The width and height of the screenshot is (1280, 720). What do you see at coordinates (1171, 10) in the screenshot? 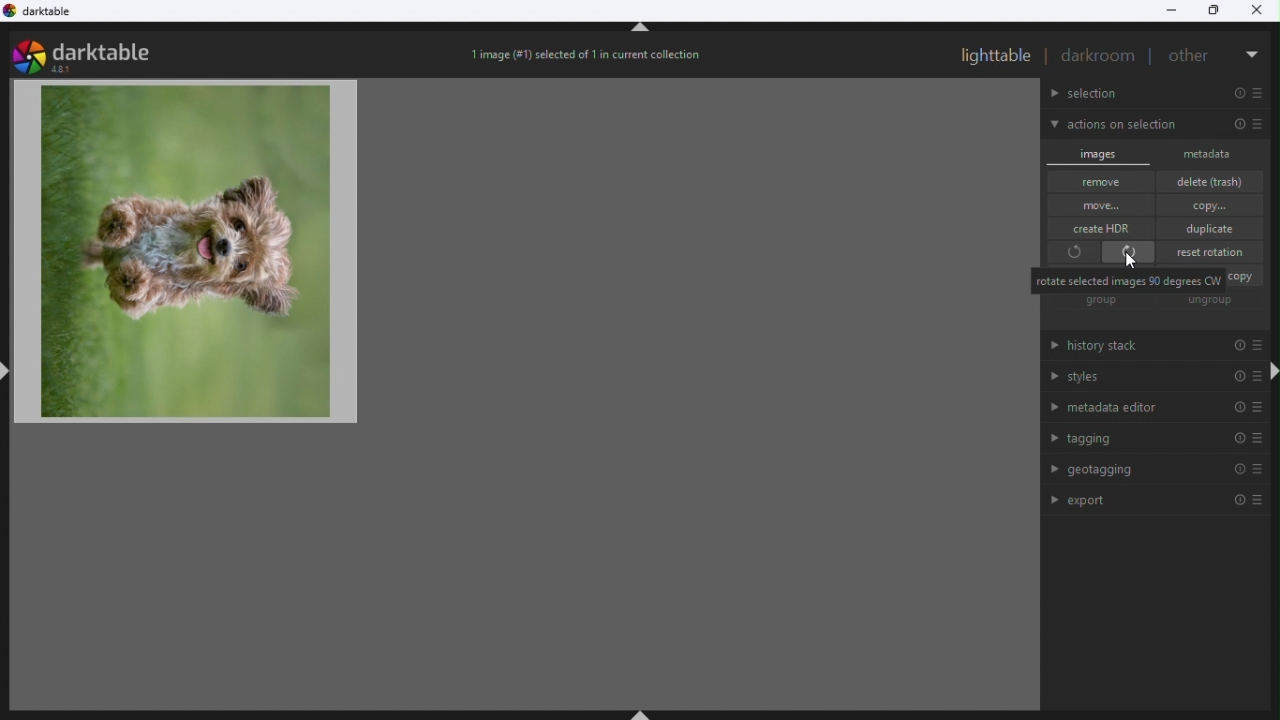
I see `Minimise` at bounding box center [1171, 10].